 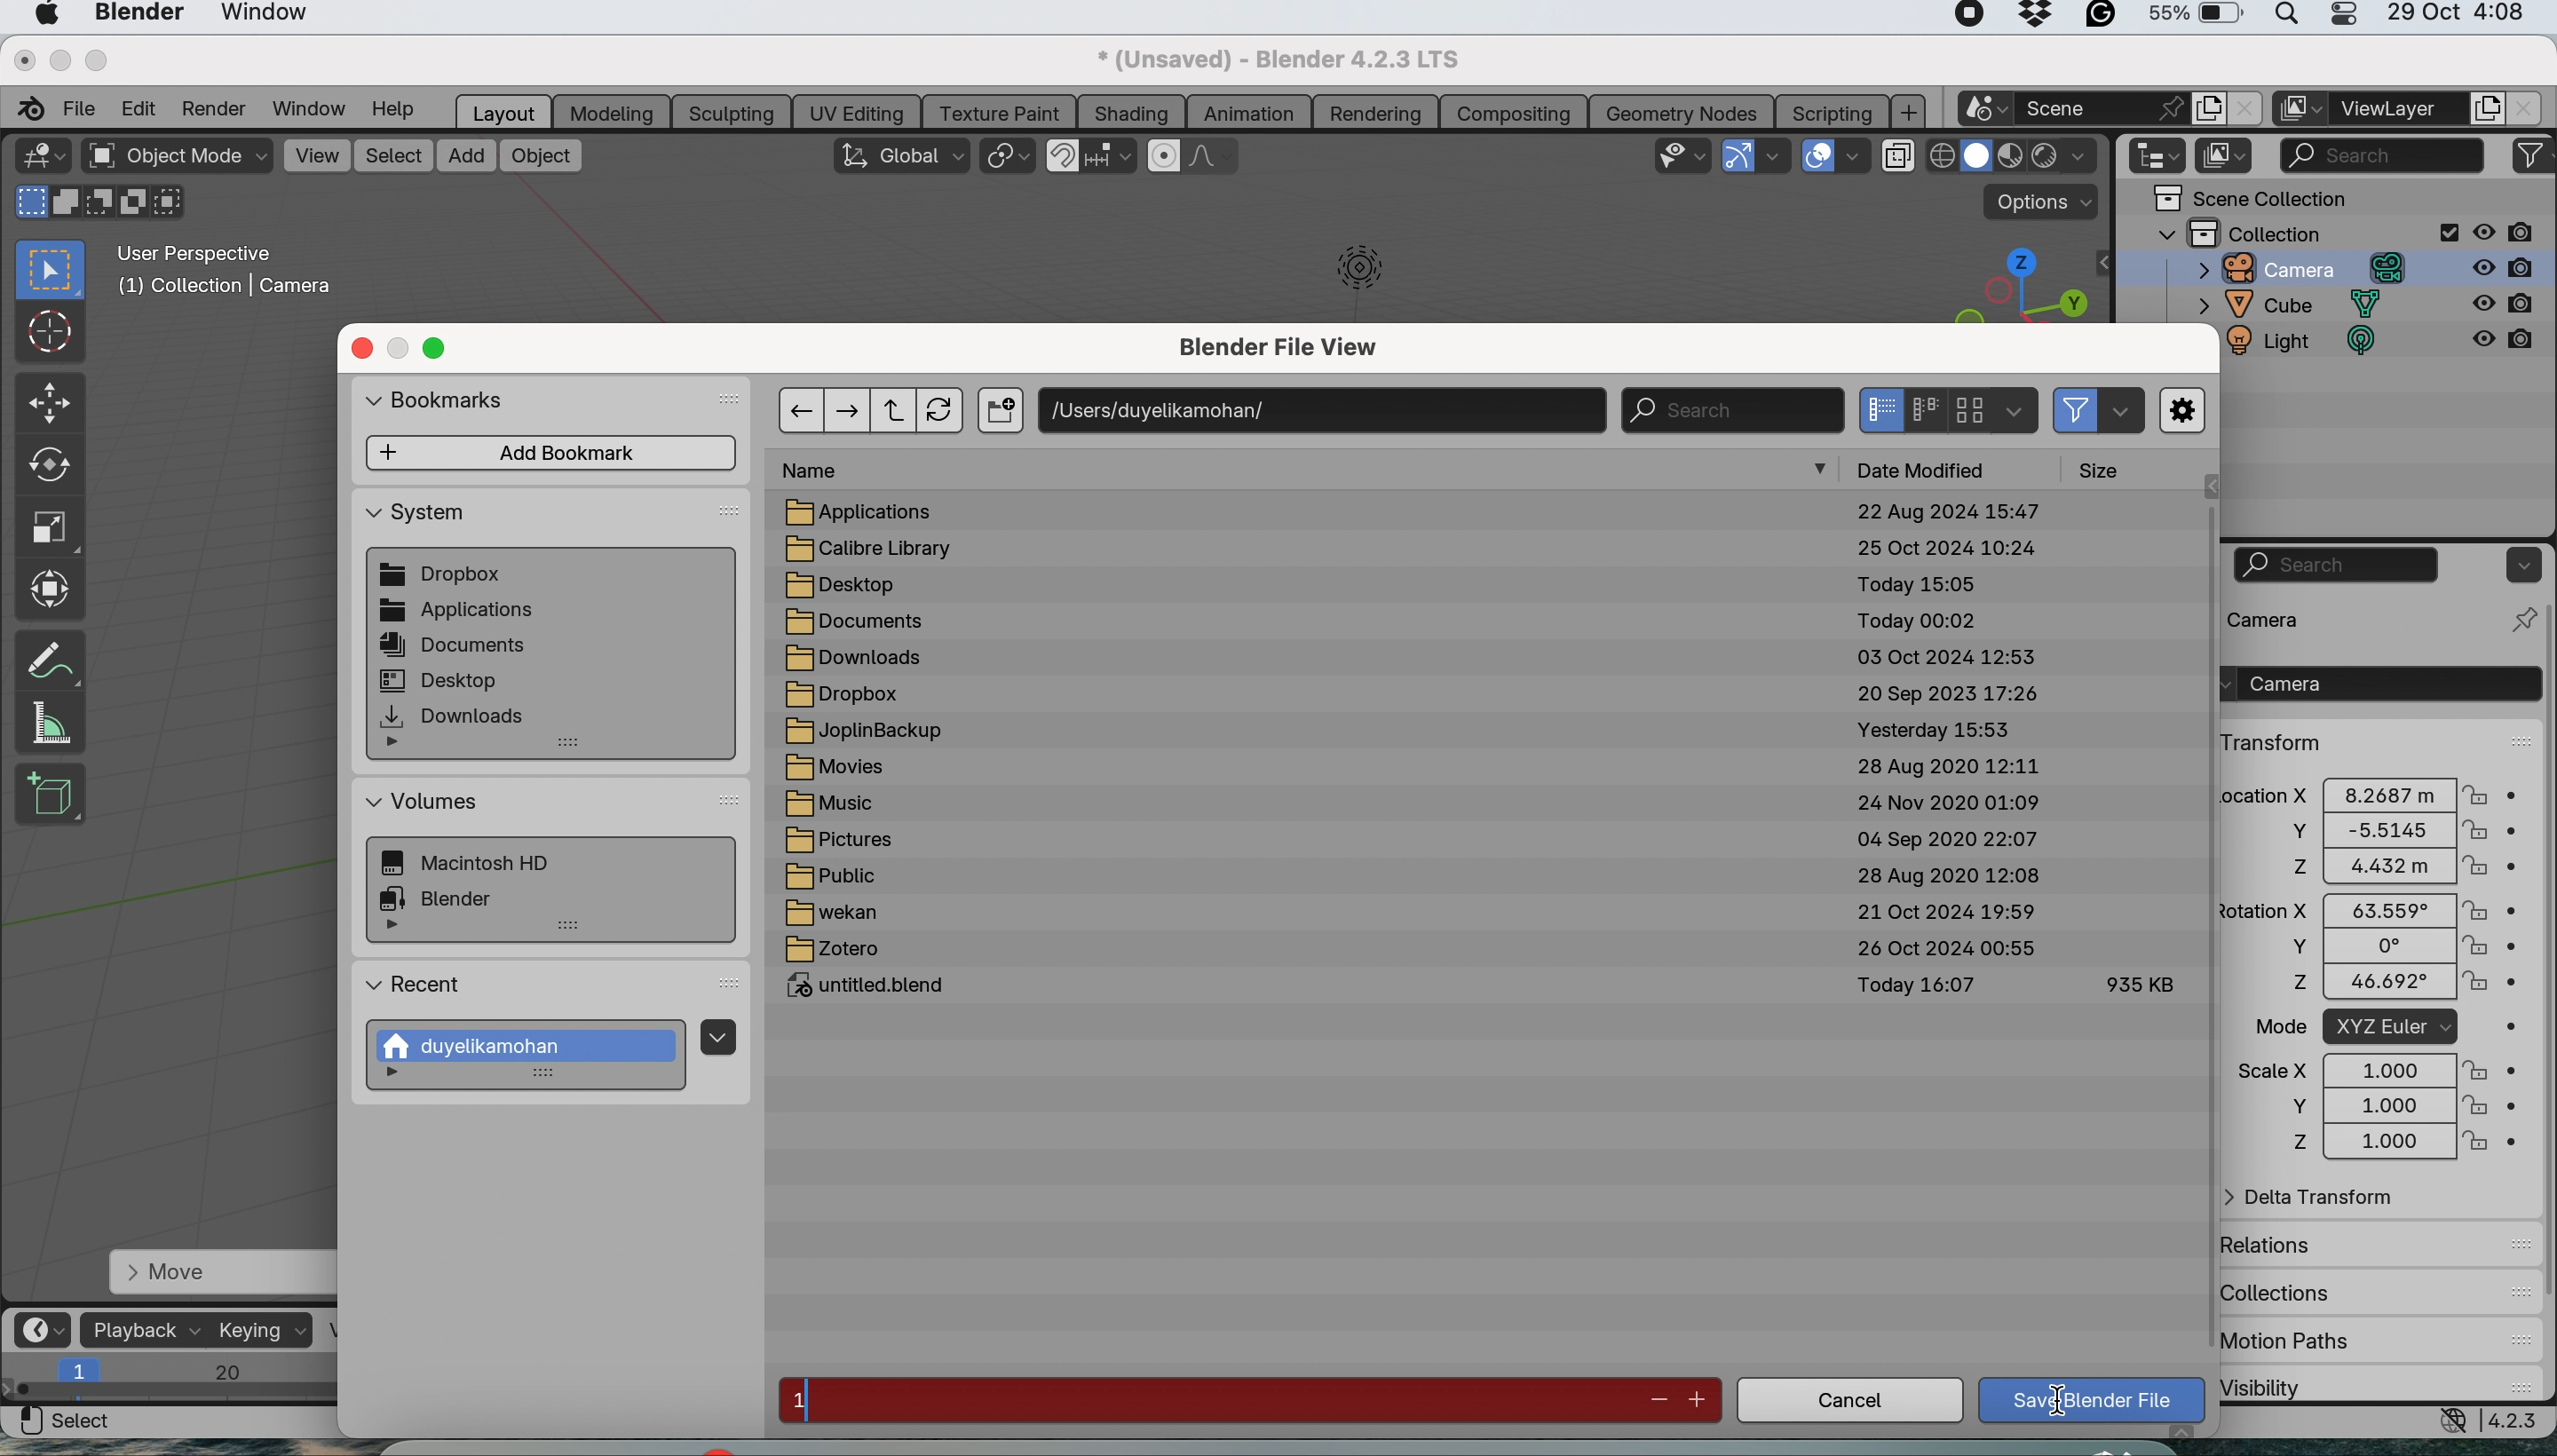 What do you see at coordinates (449, 896) in the screenshot?
I see `blender` at bounding box center [449, 896].